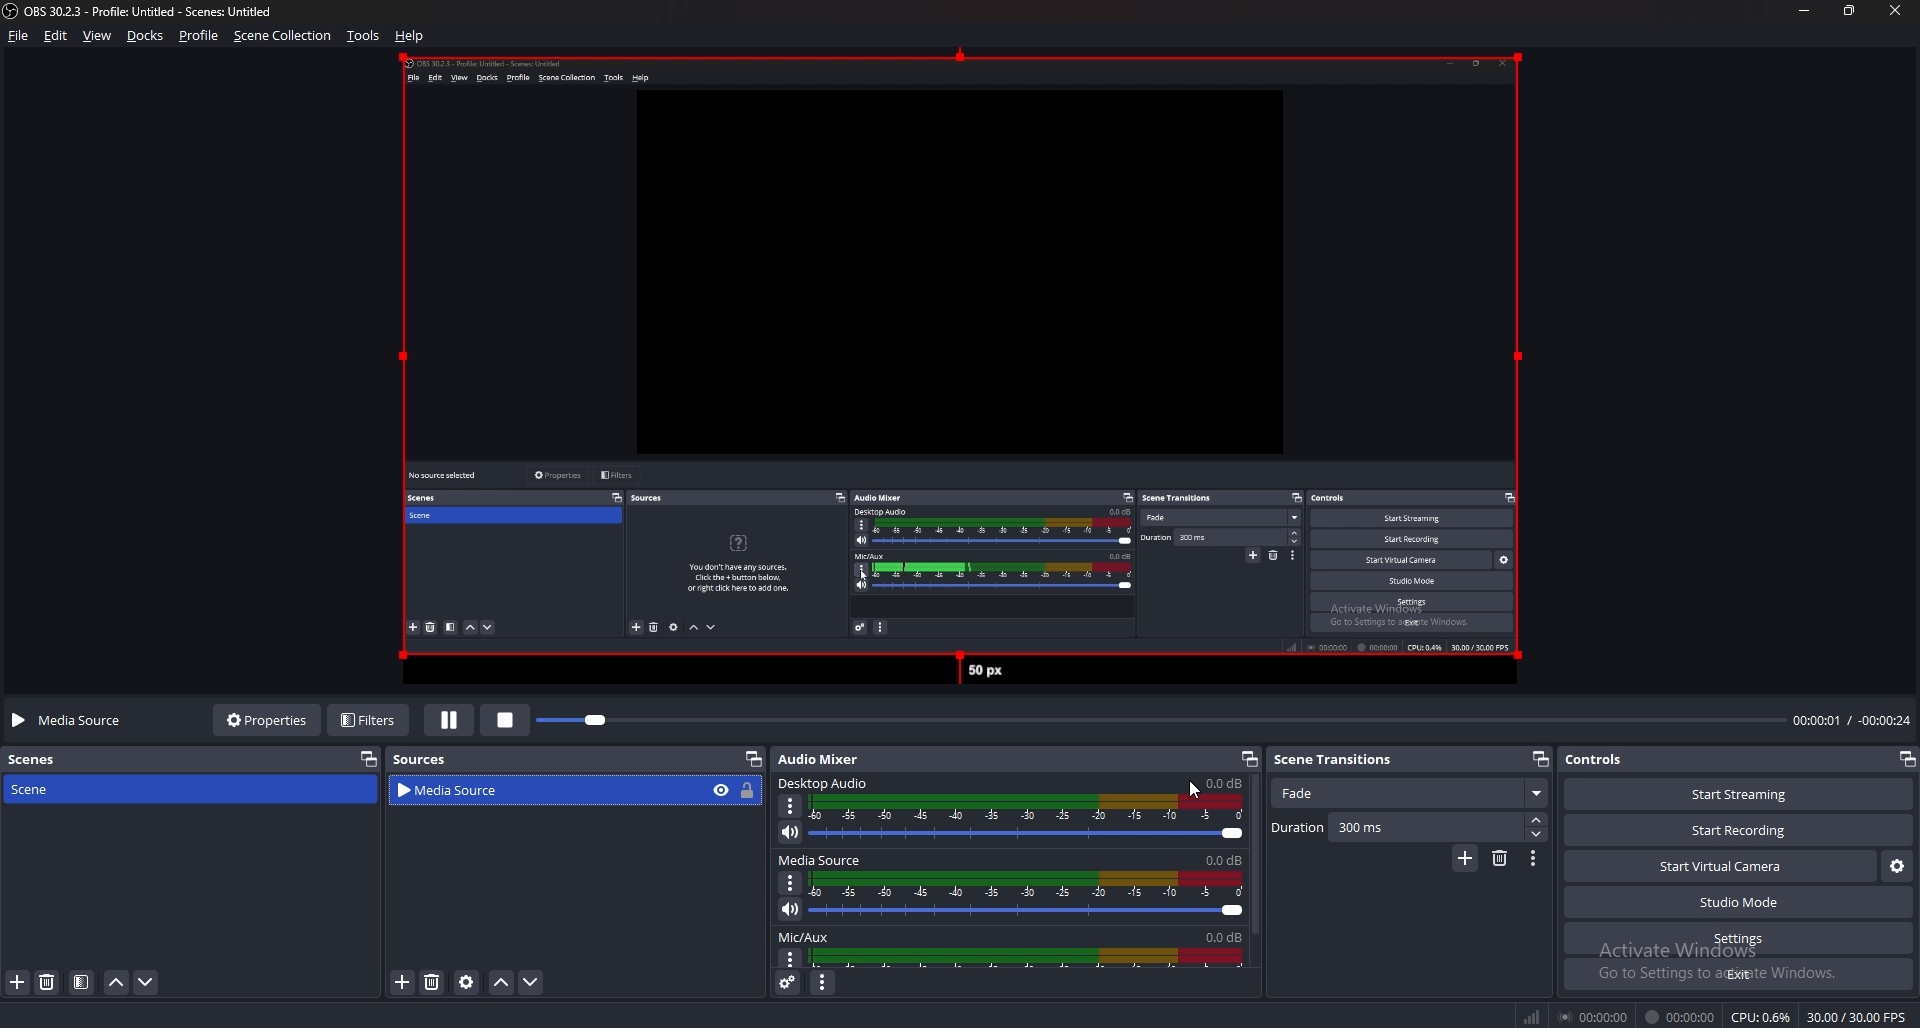 The width and height of the screenshot is (1920, 1028). Describe the element at coordinates (1720, 866) in the screenshot. I see `Start virtual camera` at that location.